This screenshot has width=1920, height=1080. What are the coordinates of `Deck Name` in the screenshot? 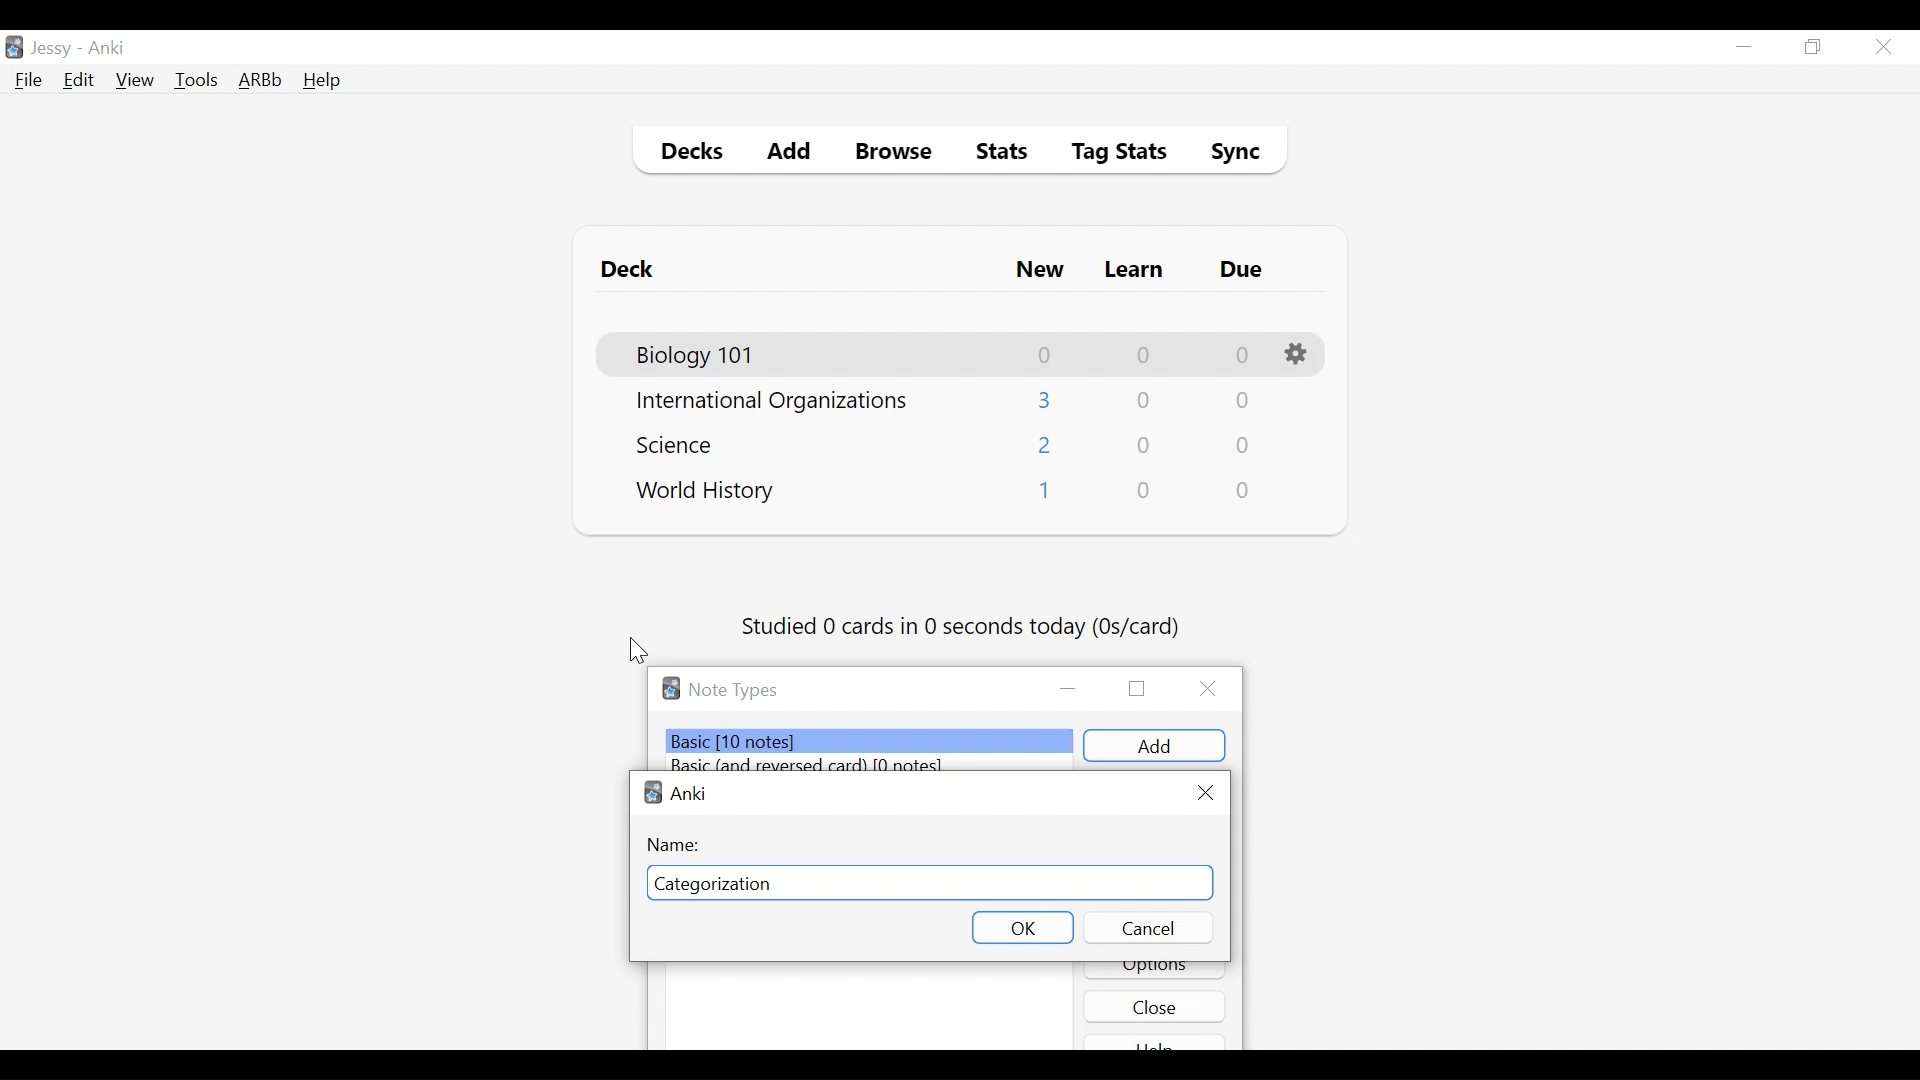 It's located at (681, 444).